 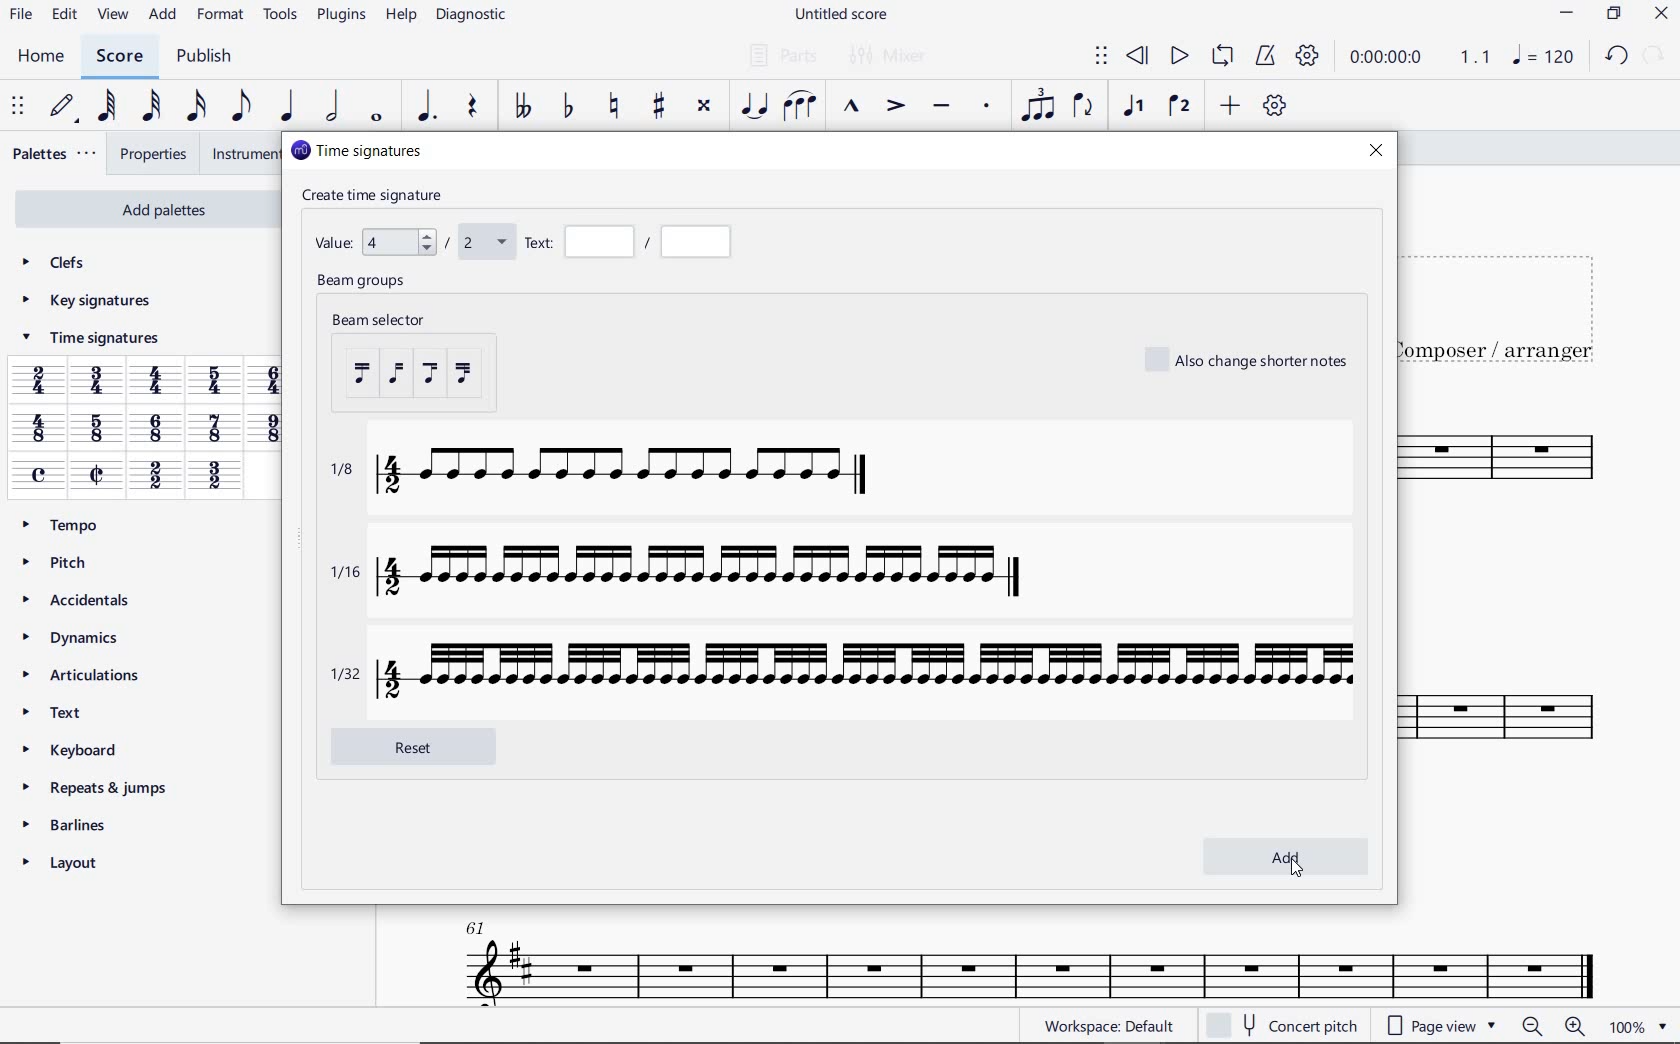 What do you see at coordinates (1178, 54) in the screenshot?
I see `PLAY` at bounding box center [1178, 54].